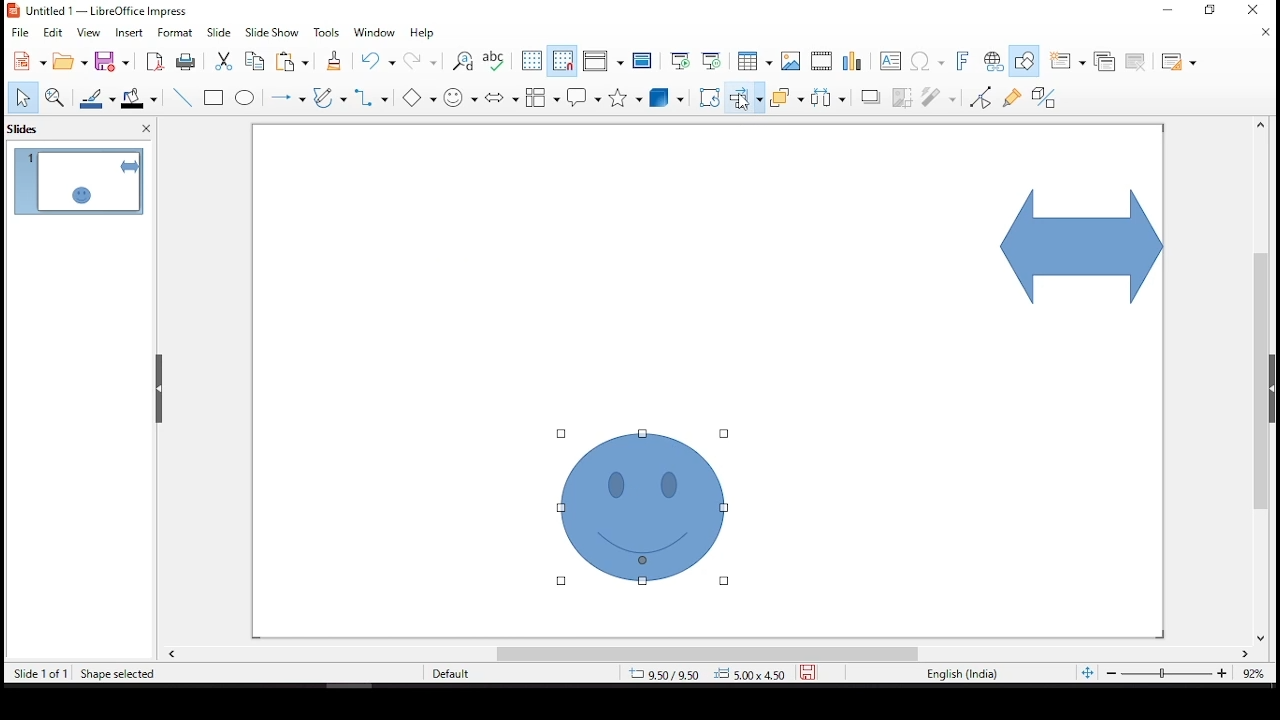  I want to click on distribute, so click(827, 99).